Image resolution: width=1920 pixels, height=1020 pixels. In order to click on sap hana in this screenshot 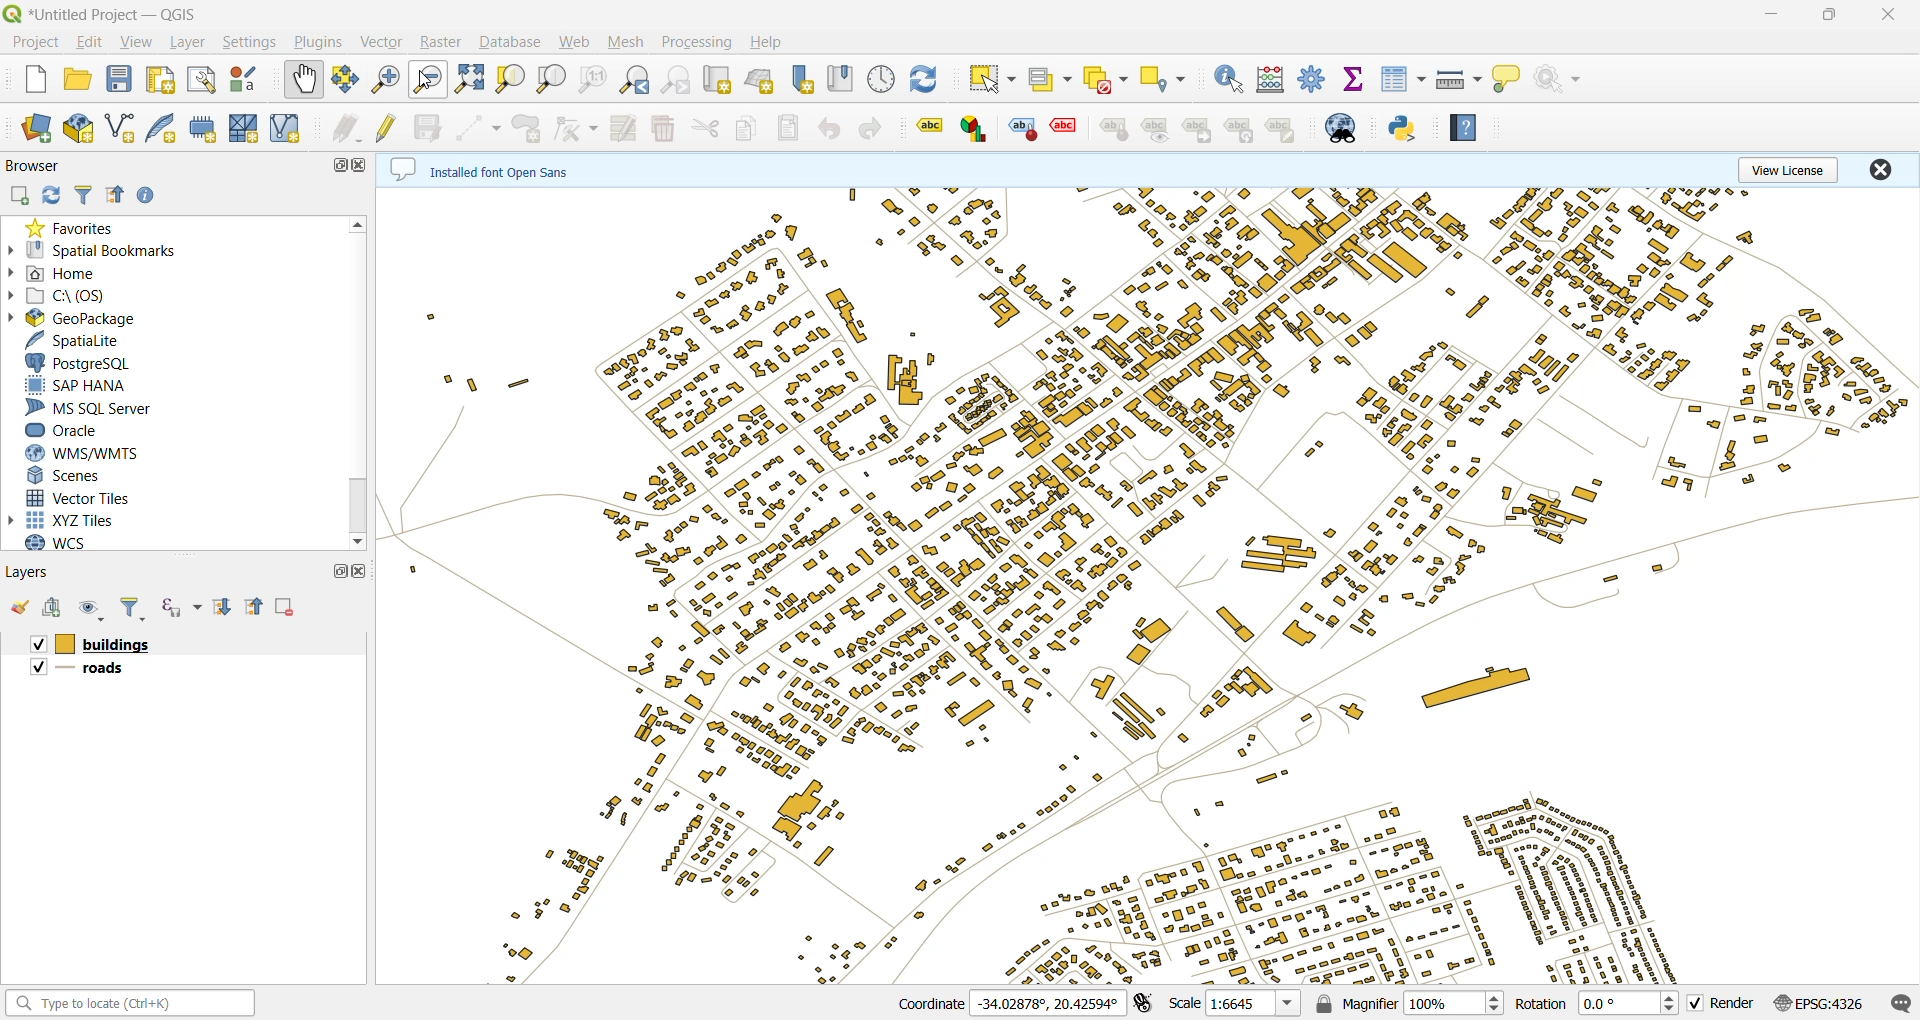, I will do `click(84, 385)`.